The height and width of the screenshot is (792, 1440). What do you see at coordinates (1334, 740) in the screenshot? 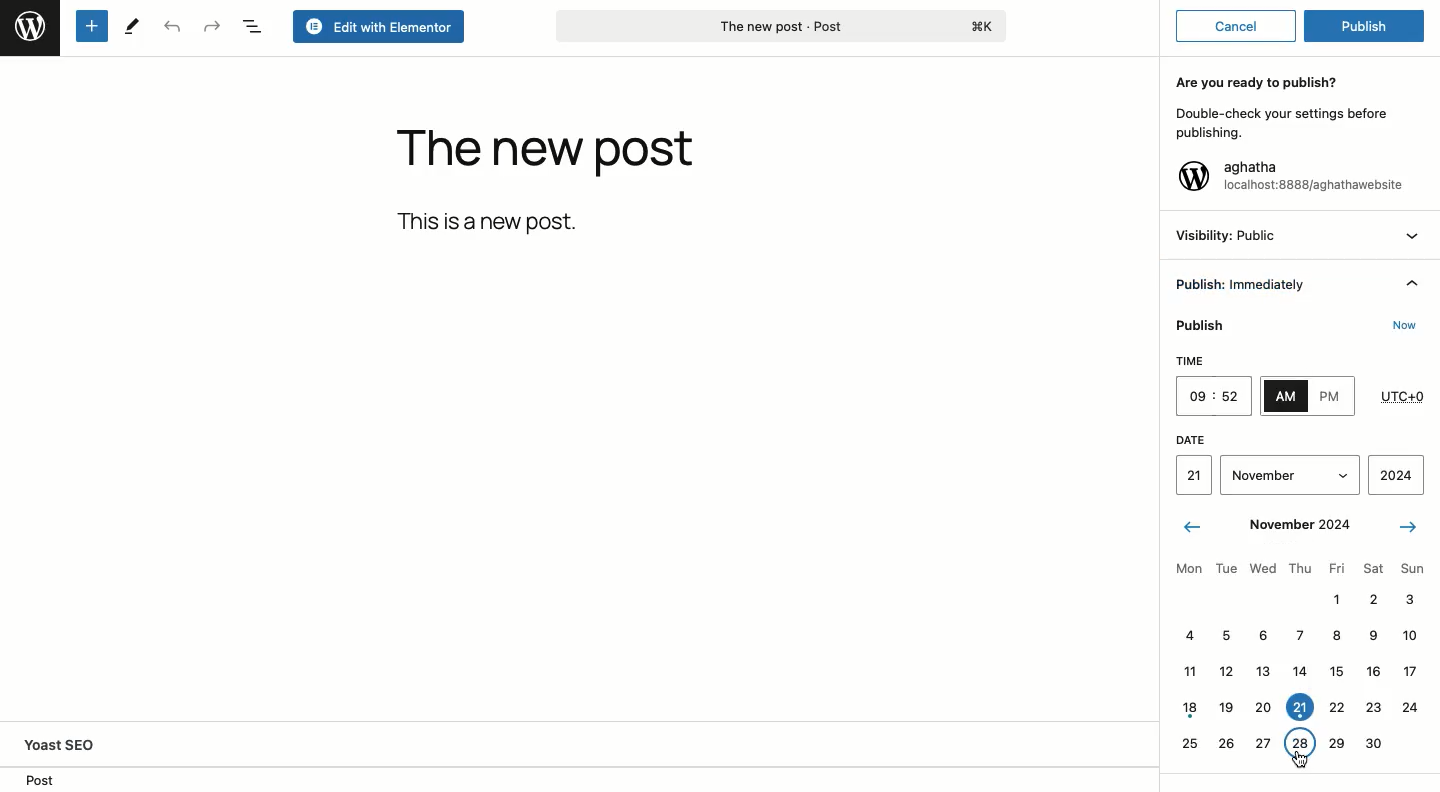
I see `29` at bounding box center [1334, 740].